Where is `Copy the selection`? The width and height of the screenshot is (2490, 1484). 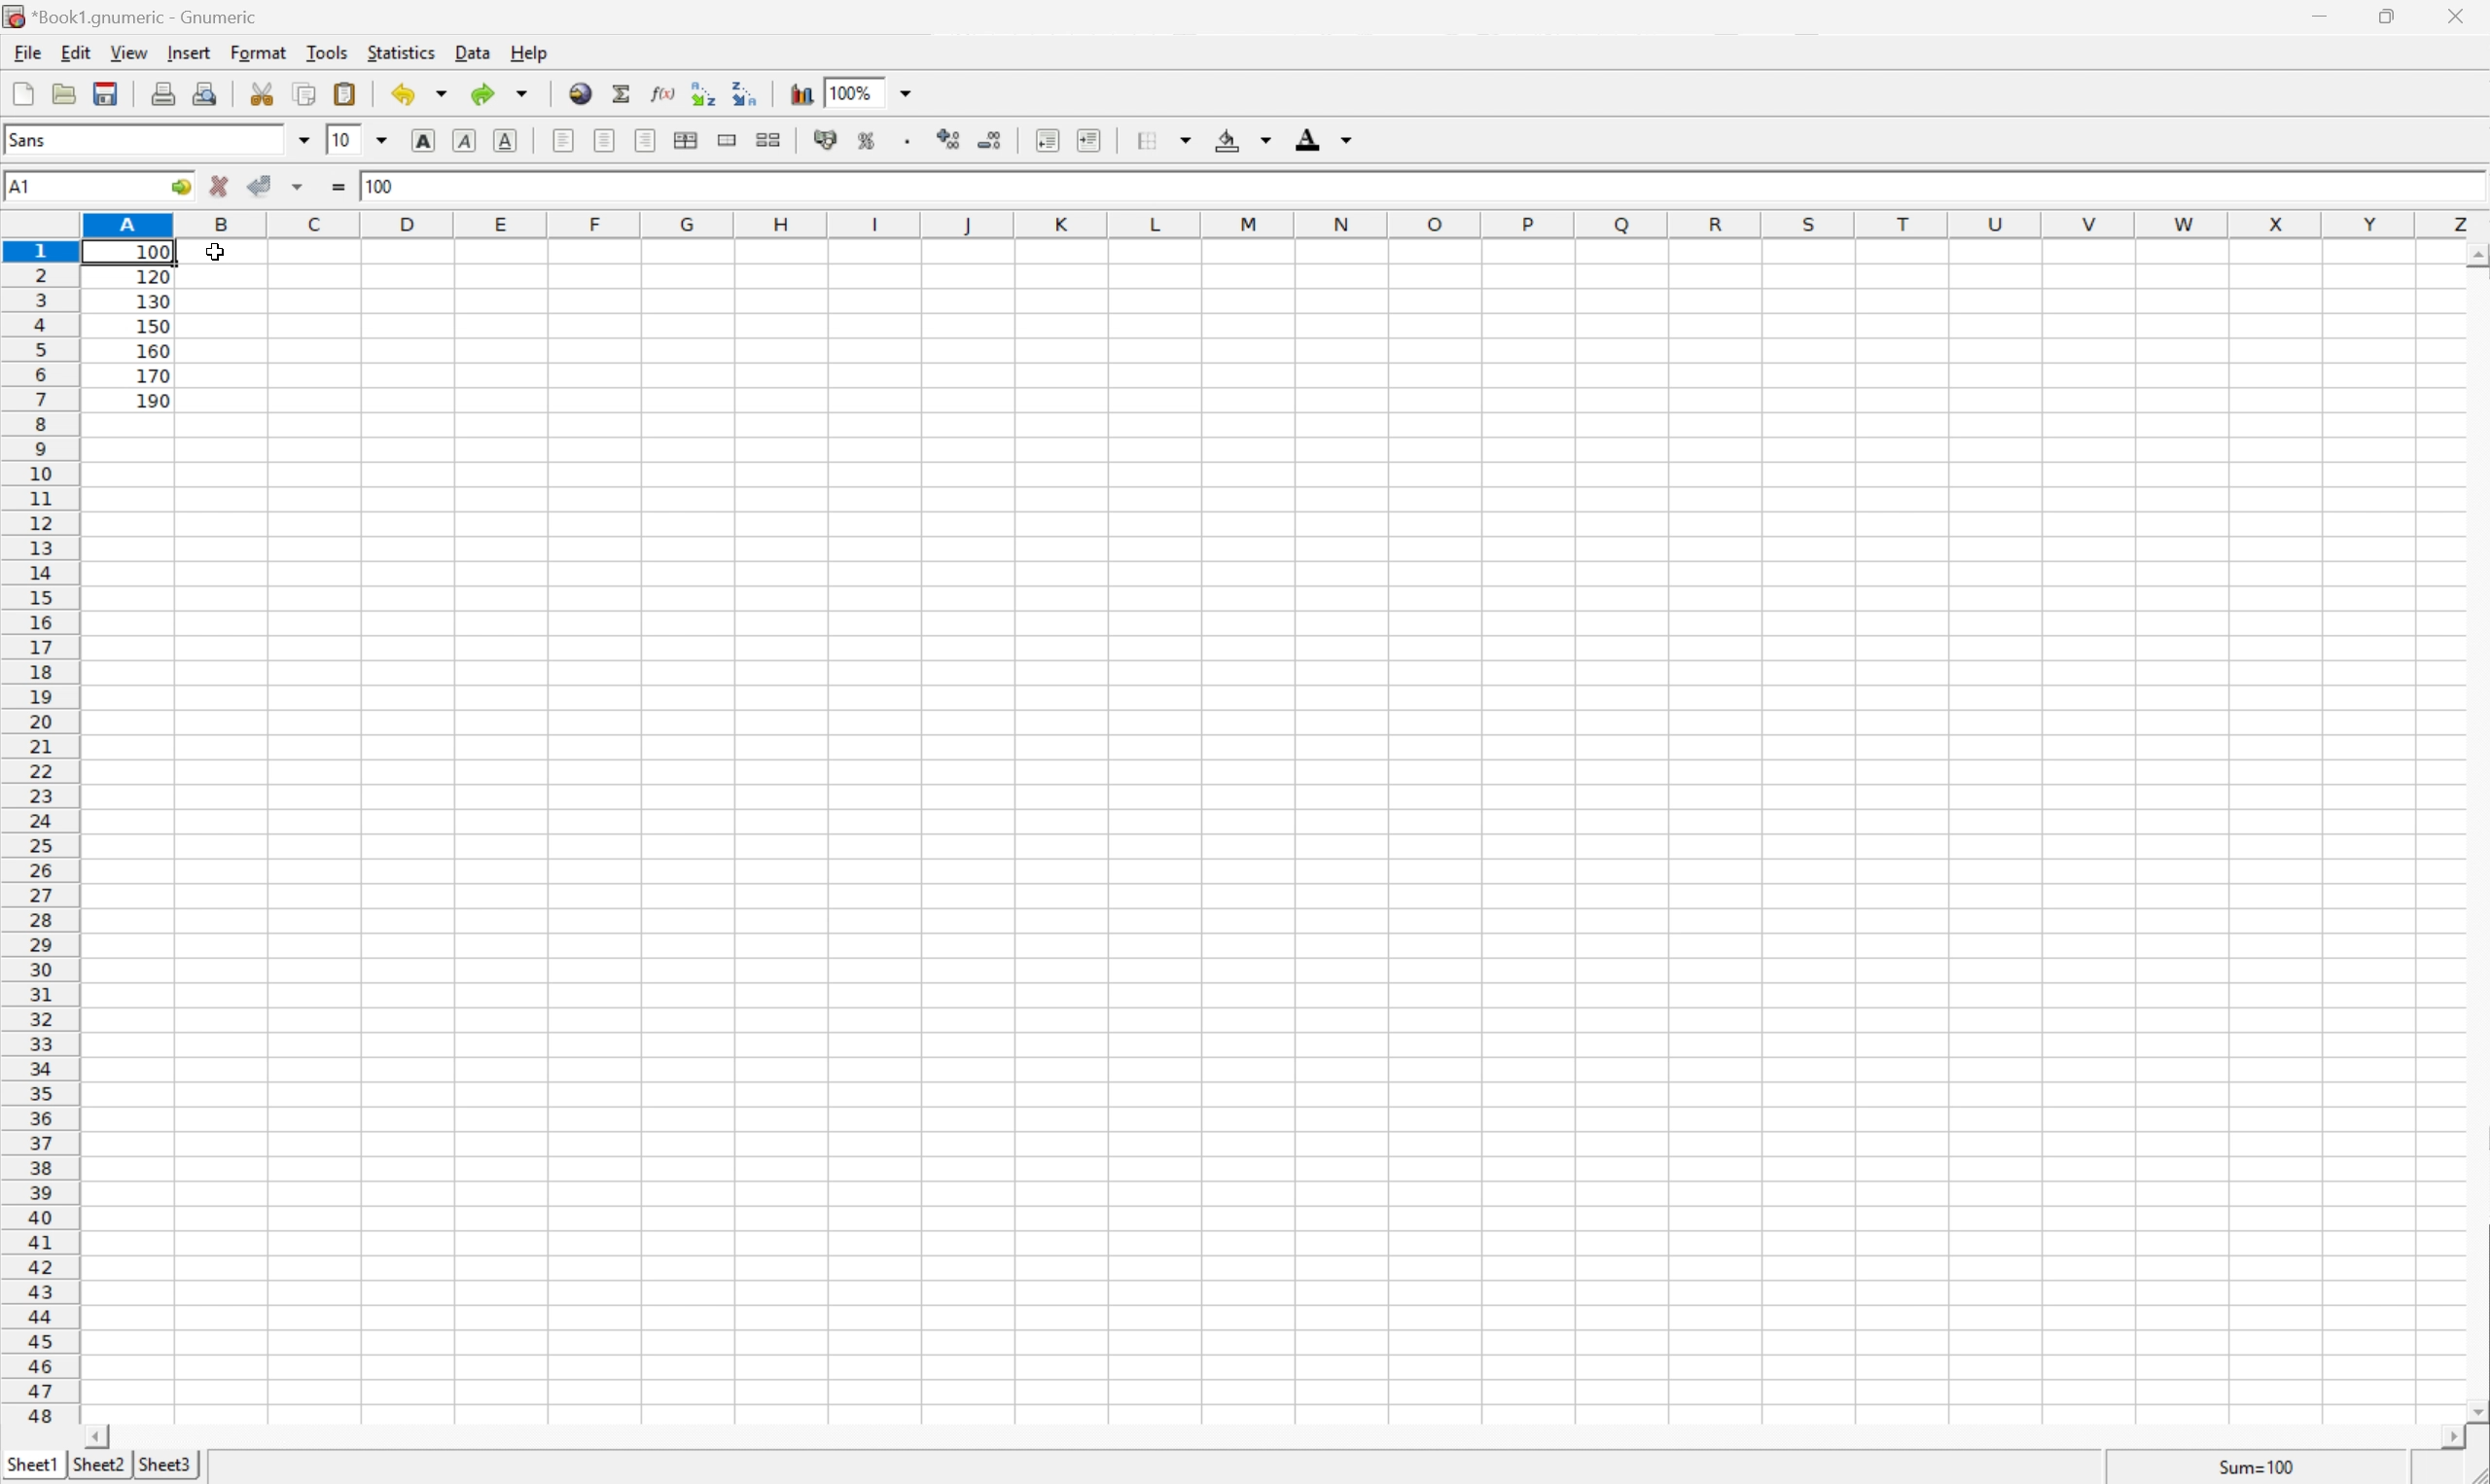
Copy the selection is located at coordinates (305, 95).